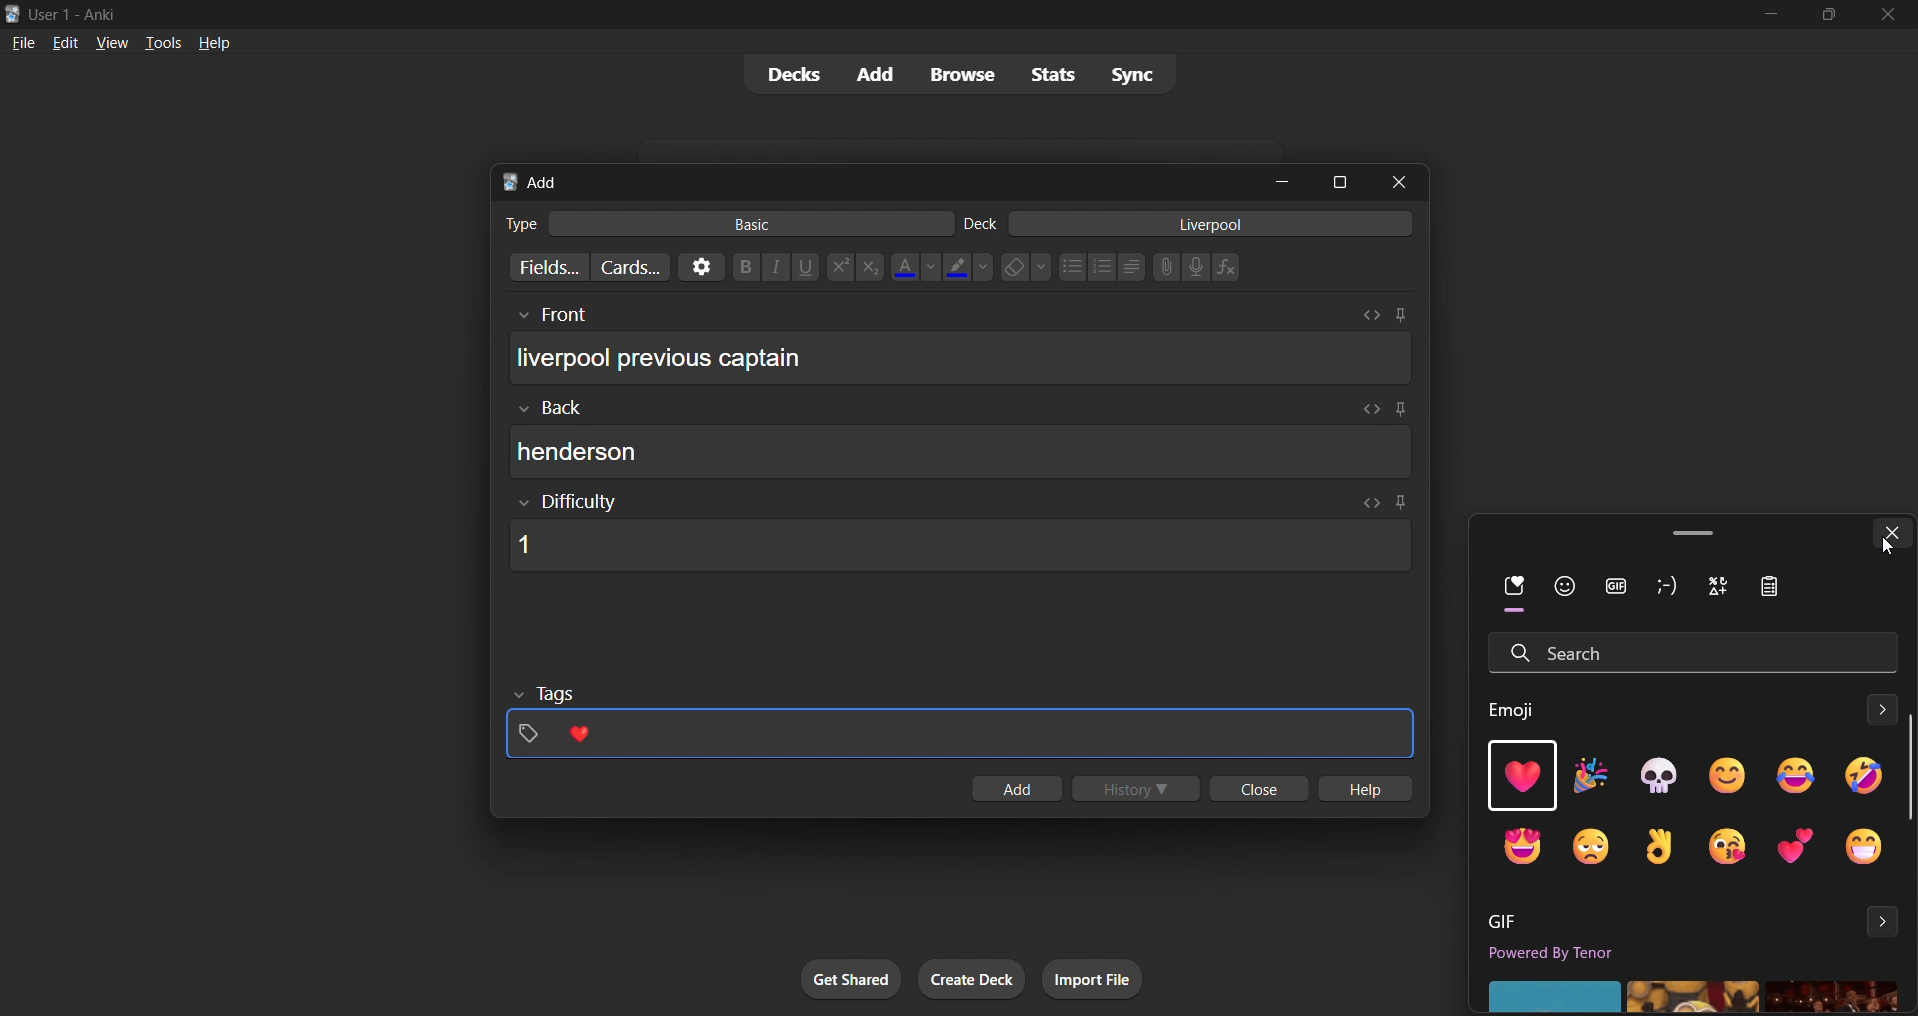 The width and height of the screenshot is (1918, 1016). Describe the element at coordinates (1876, 712) in the screenshot. I see `expand` at that location.